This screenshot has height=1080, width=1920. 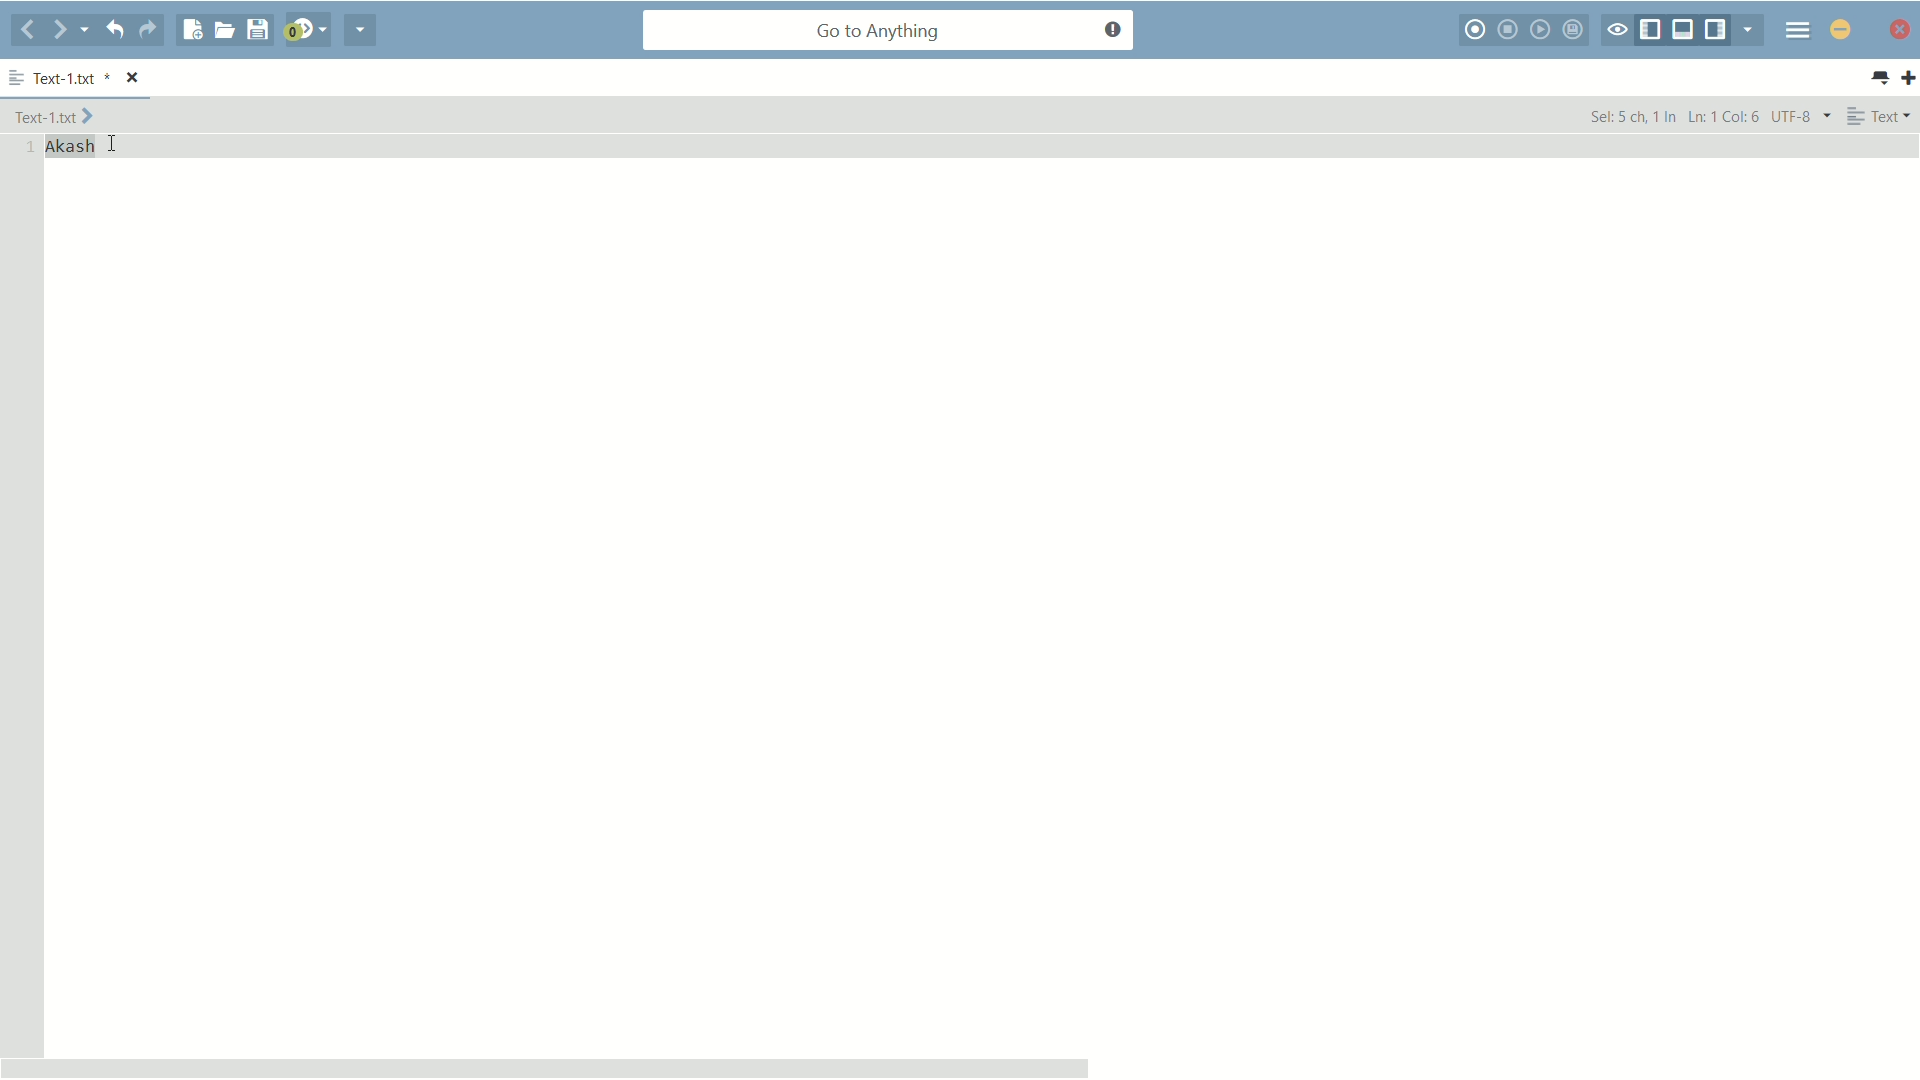 What do you see at coordinates (1718, 30) in the screenshot?
I see `hide/show right panel` at bounding box center [1718, 30].